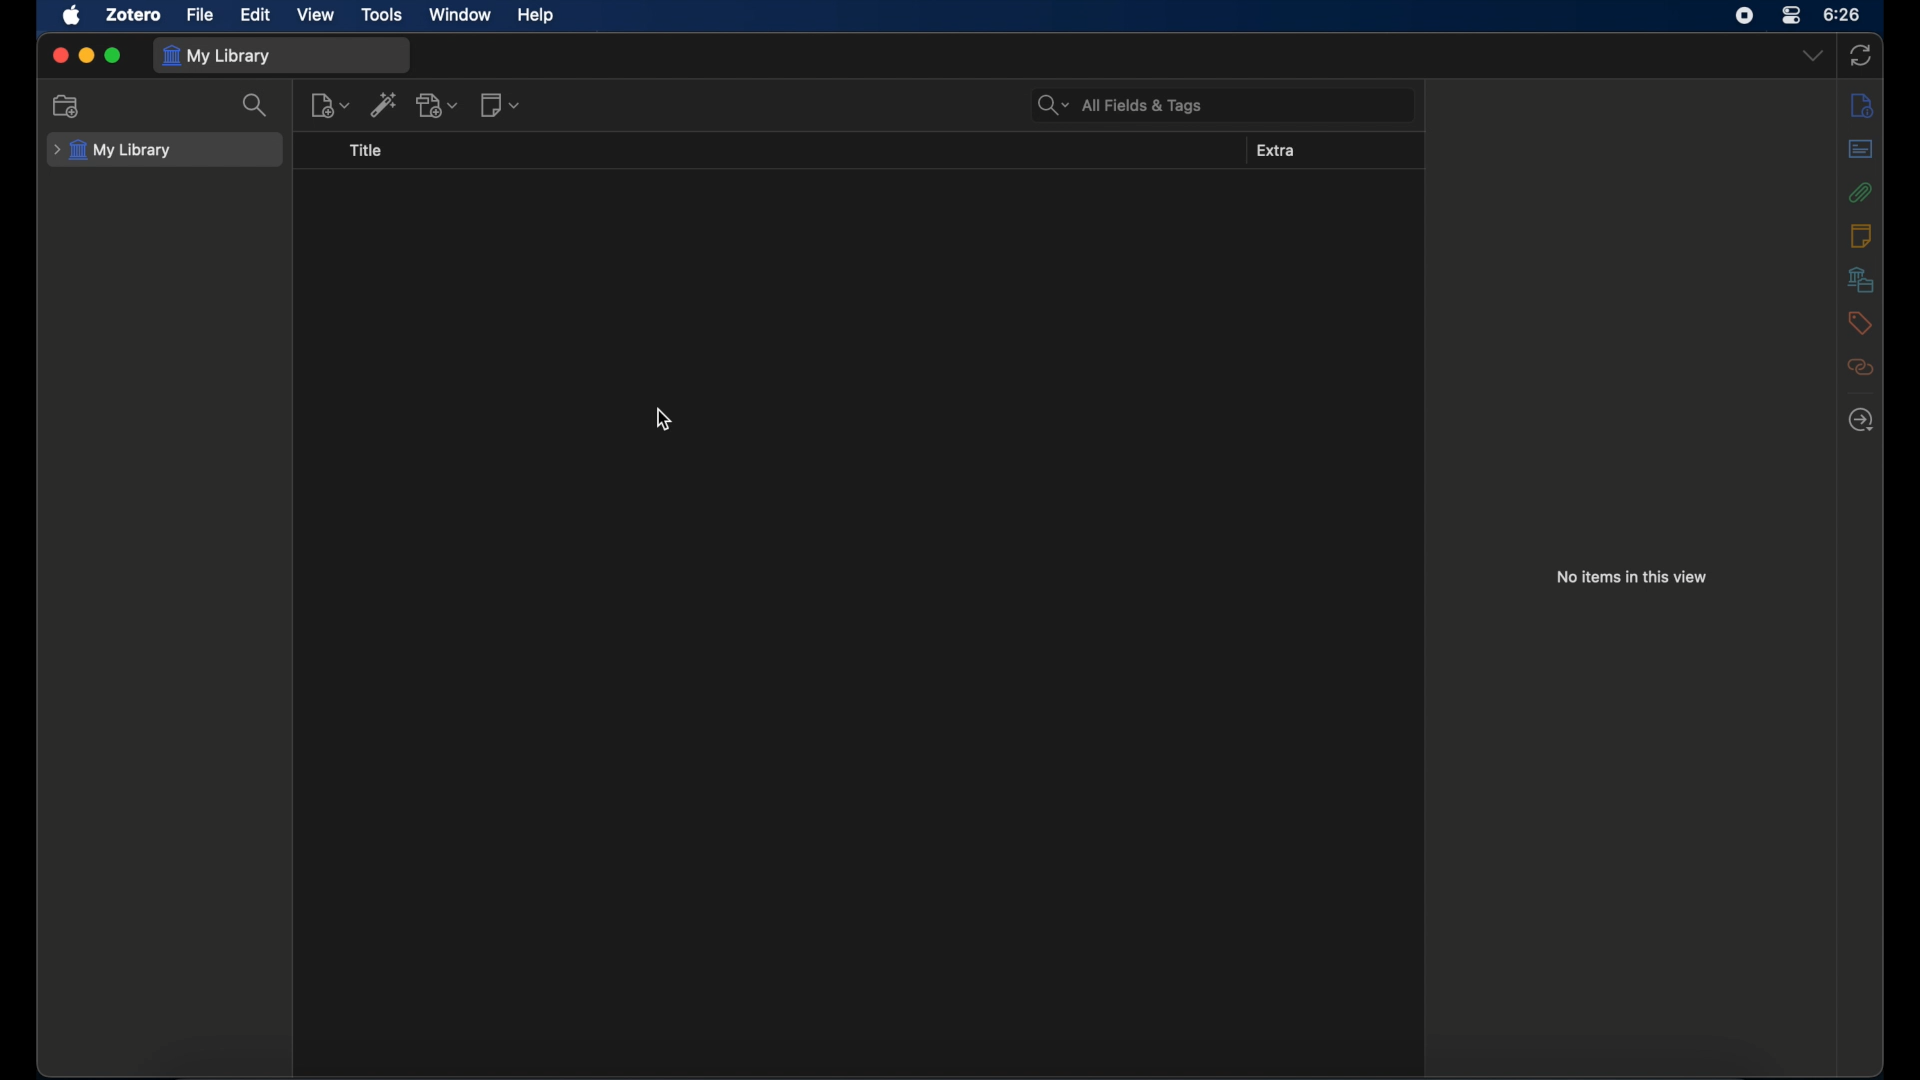 Image resolution: width=1920 pixels, height=1080 pixels. Describe the element at coordinates (112, 150) in the screenshot. I see `my library` at that location.